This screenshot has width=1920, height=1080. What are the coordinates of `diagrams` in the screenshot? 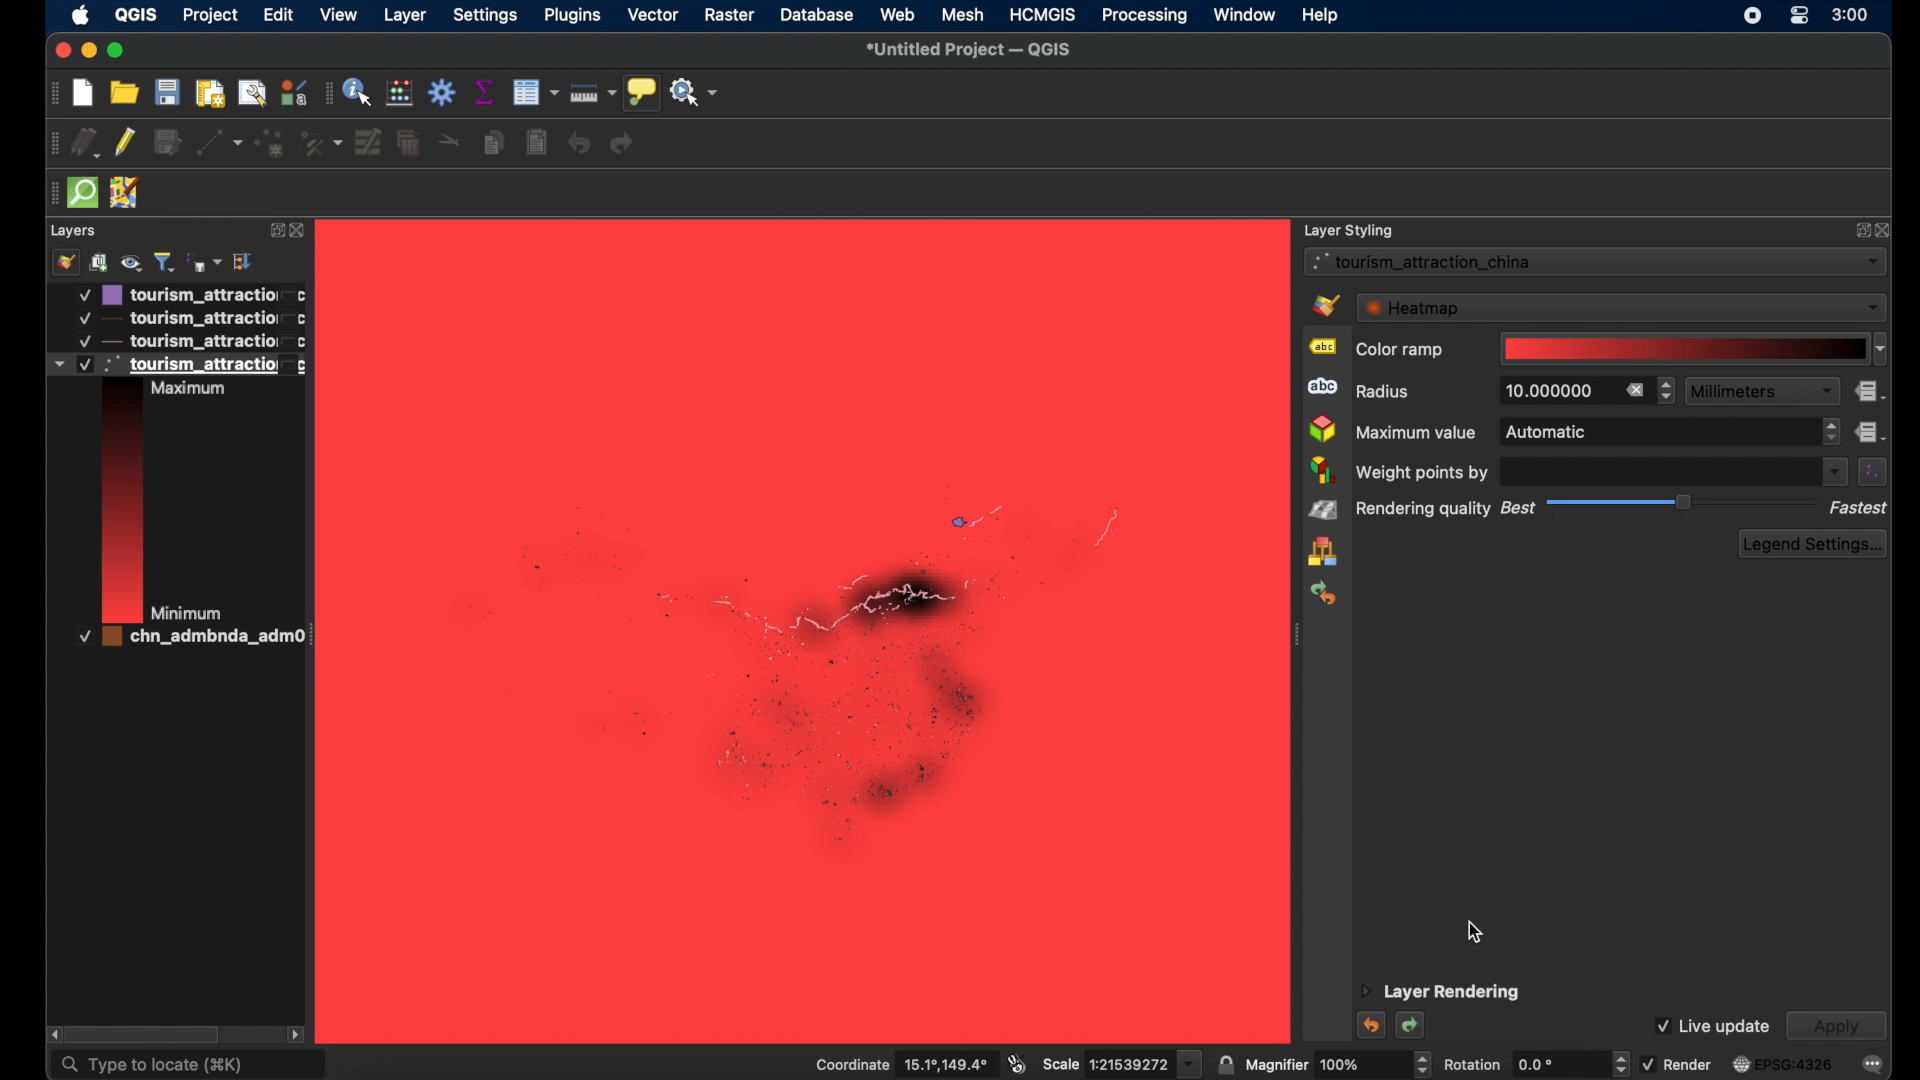 It's located at (1322, 471).